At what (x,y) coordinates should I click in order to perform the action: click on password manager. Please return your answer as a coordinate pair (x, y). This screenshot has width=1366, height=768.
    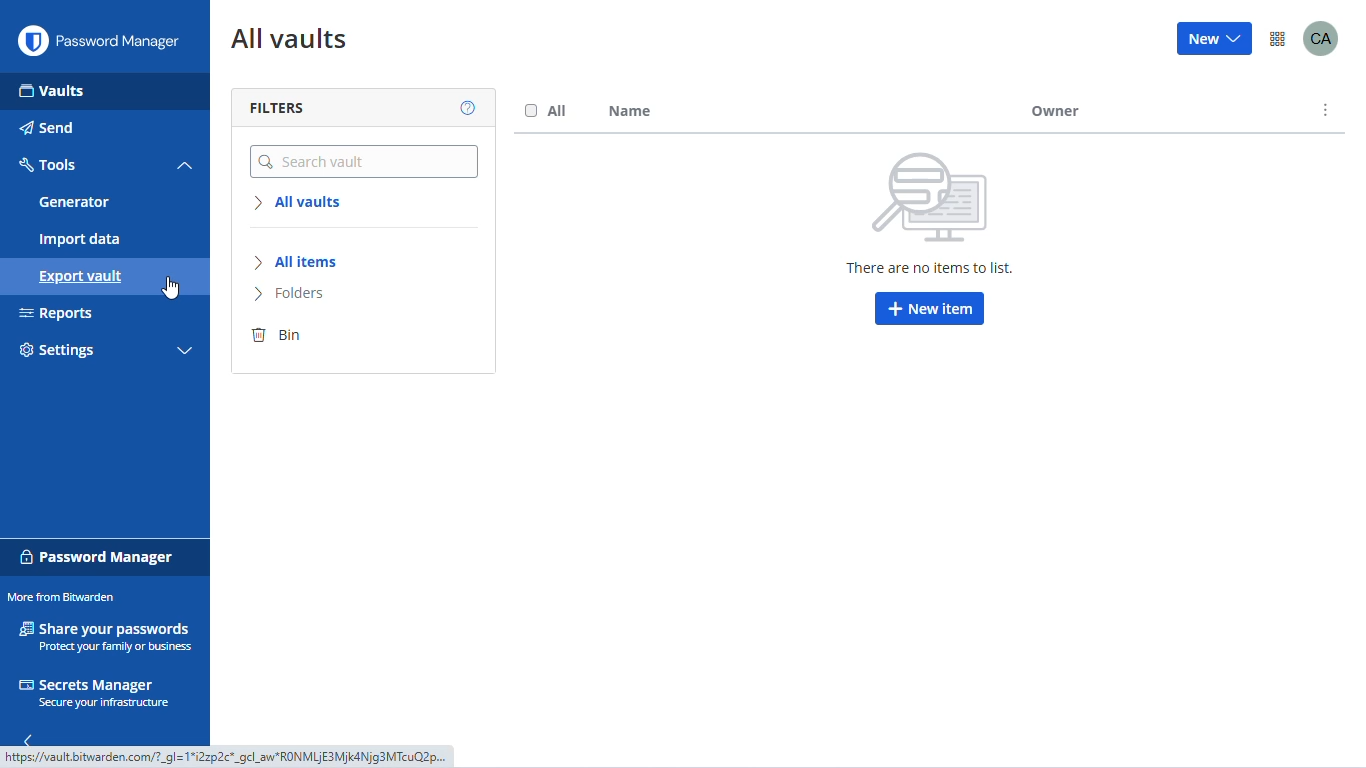
    Looking at the image, I should click on (123, 42).